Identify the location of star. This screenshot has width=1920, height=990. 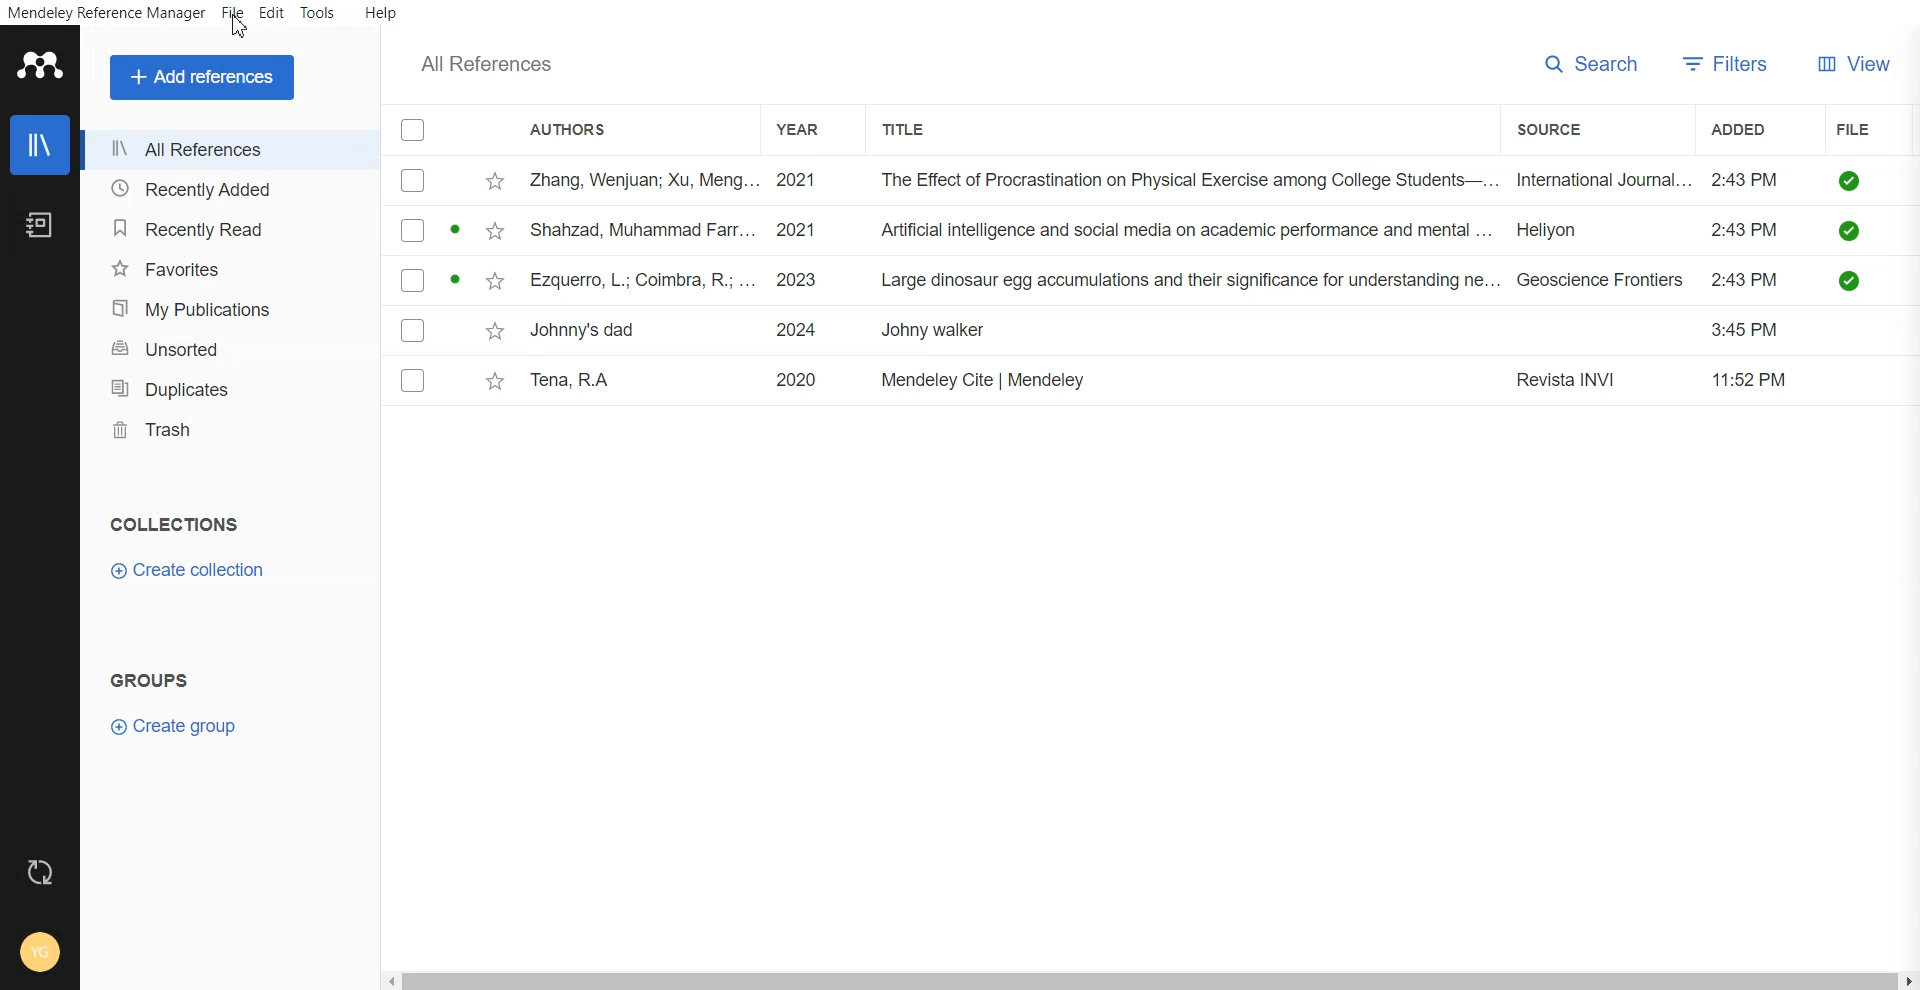
(494, 182).